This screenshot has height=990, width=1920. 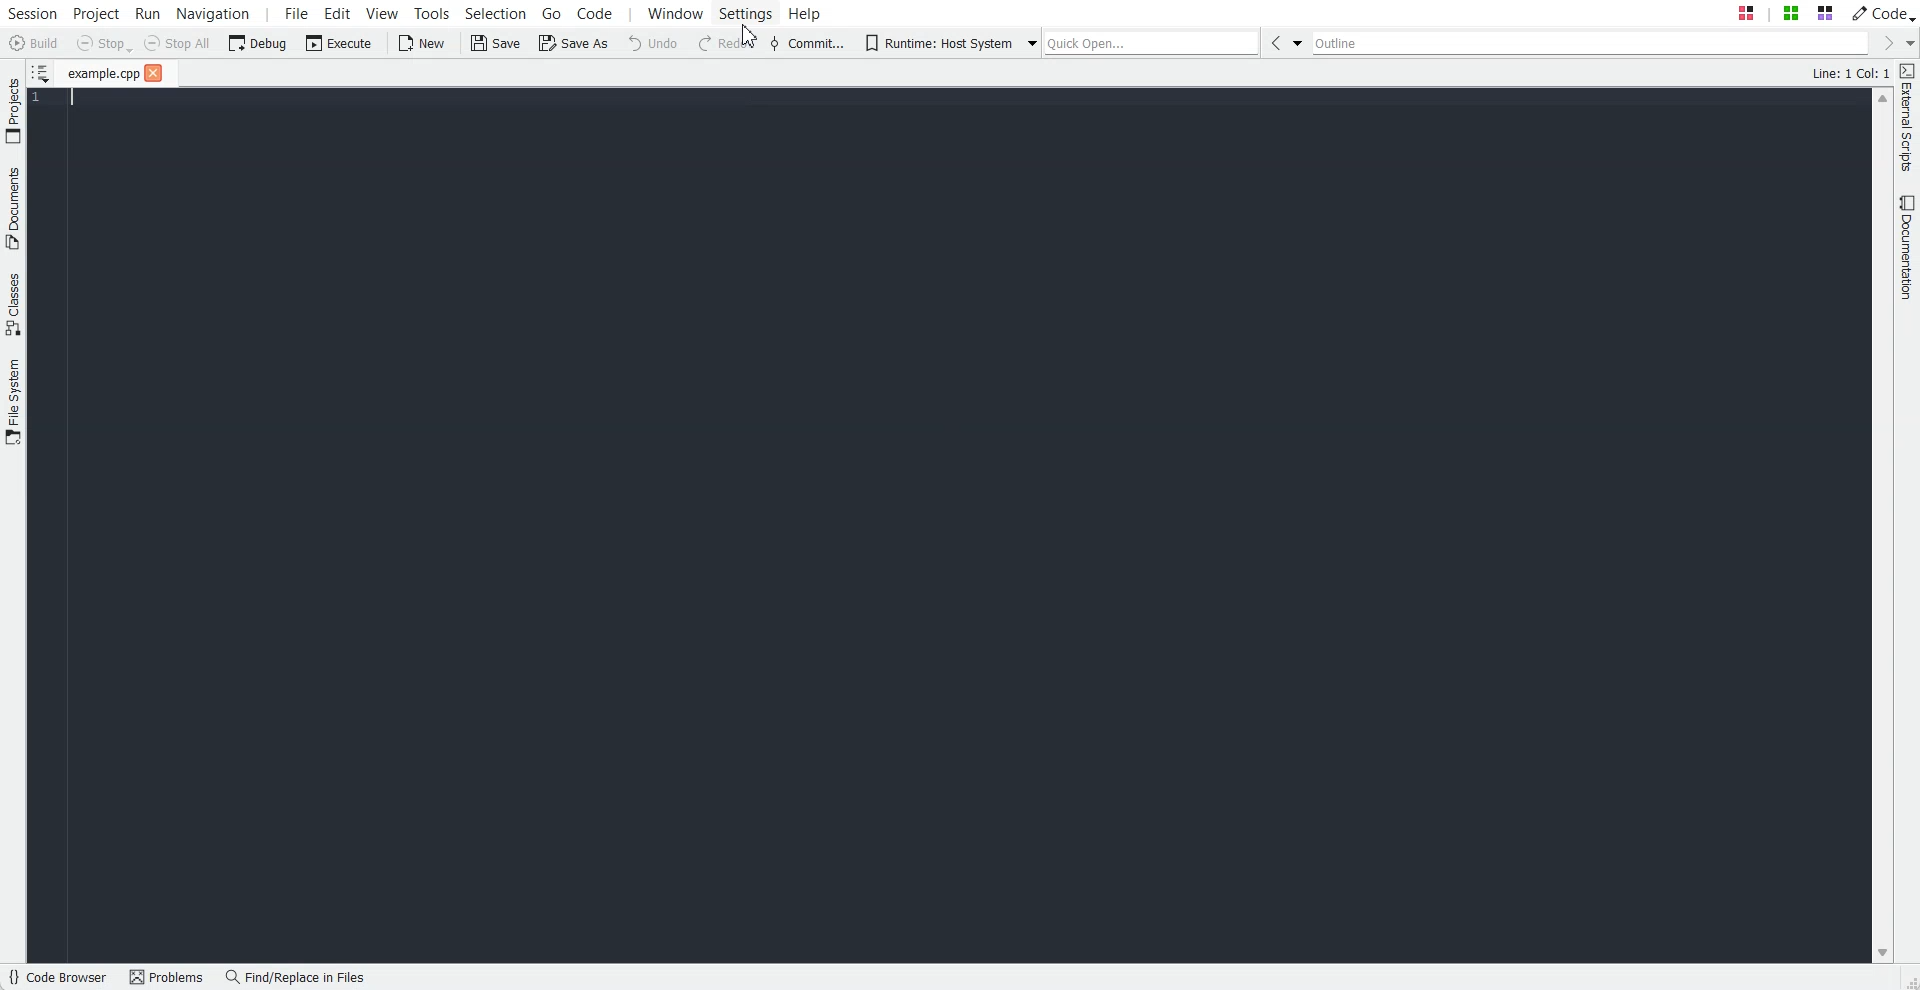 I want to click on Save, so click(x=494, y=42).